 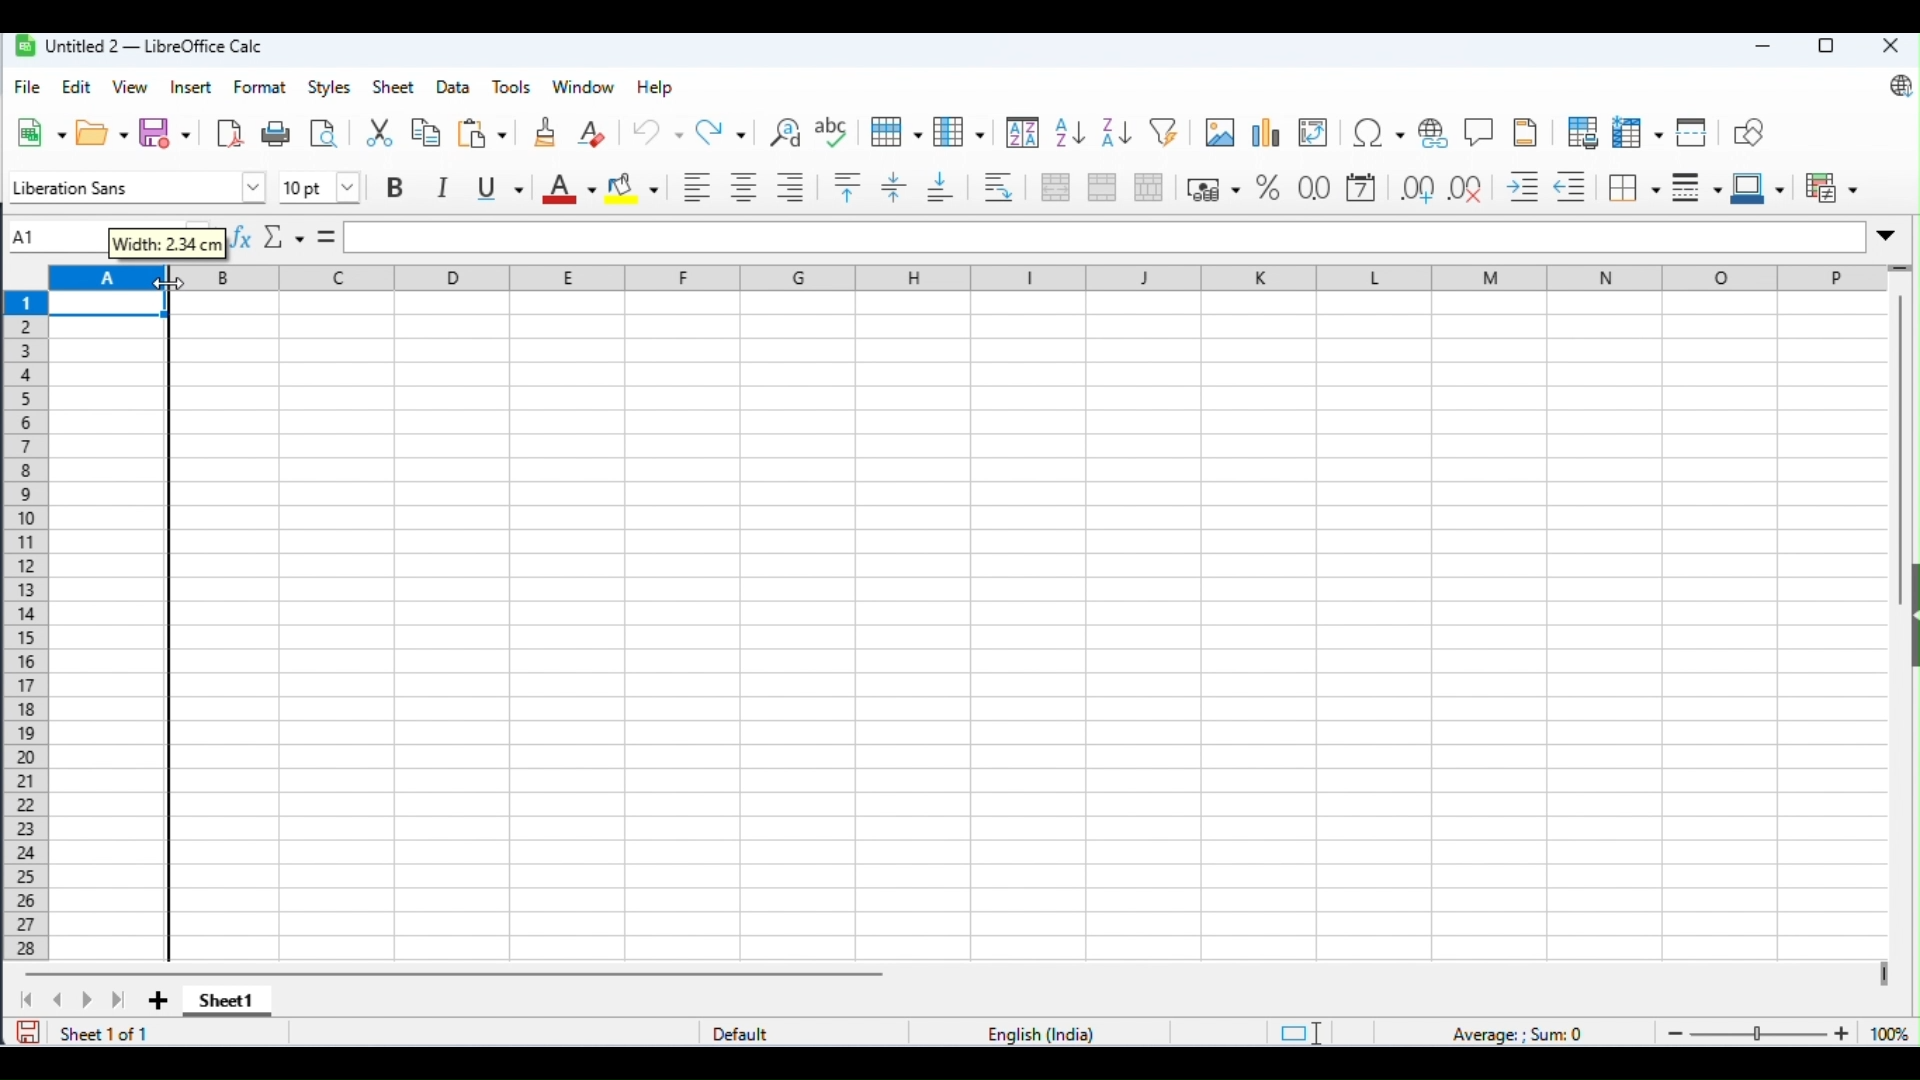 What do you see at coordinates (1044, 1033) in the screenshot?
I see `language` at bounding box center [1044, 1033].